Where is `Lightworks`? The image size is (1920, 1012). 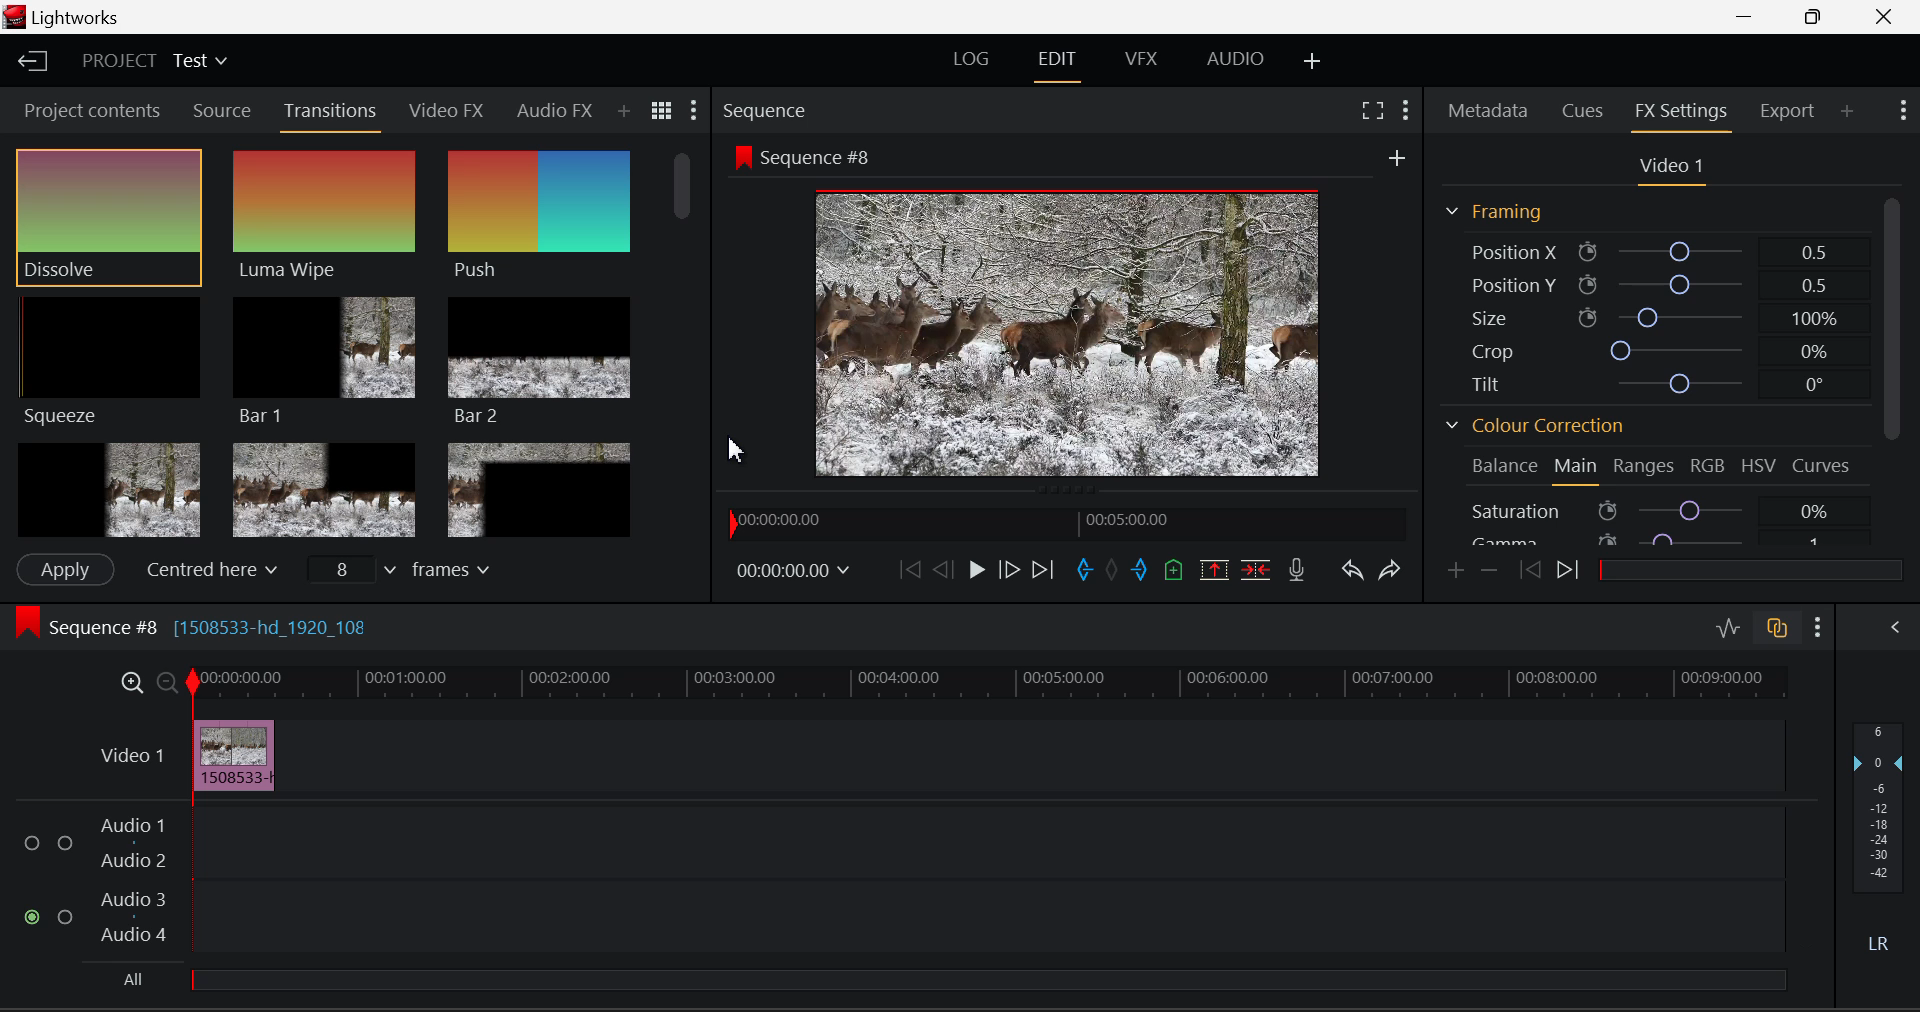 Lightworks is located at coordinates (68, 17).